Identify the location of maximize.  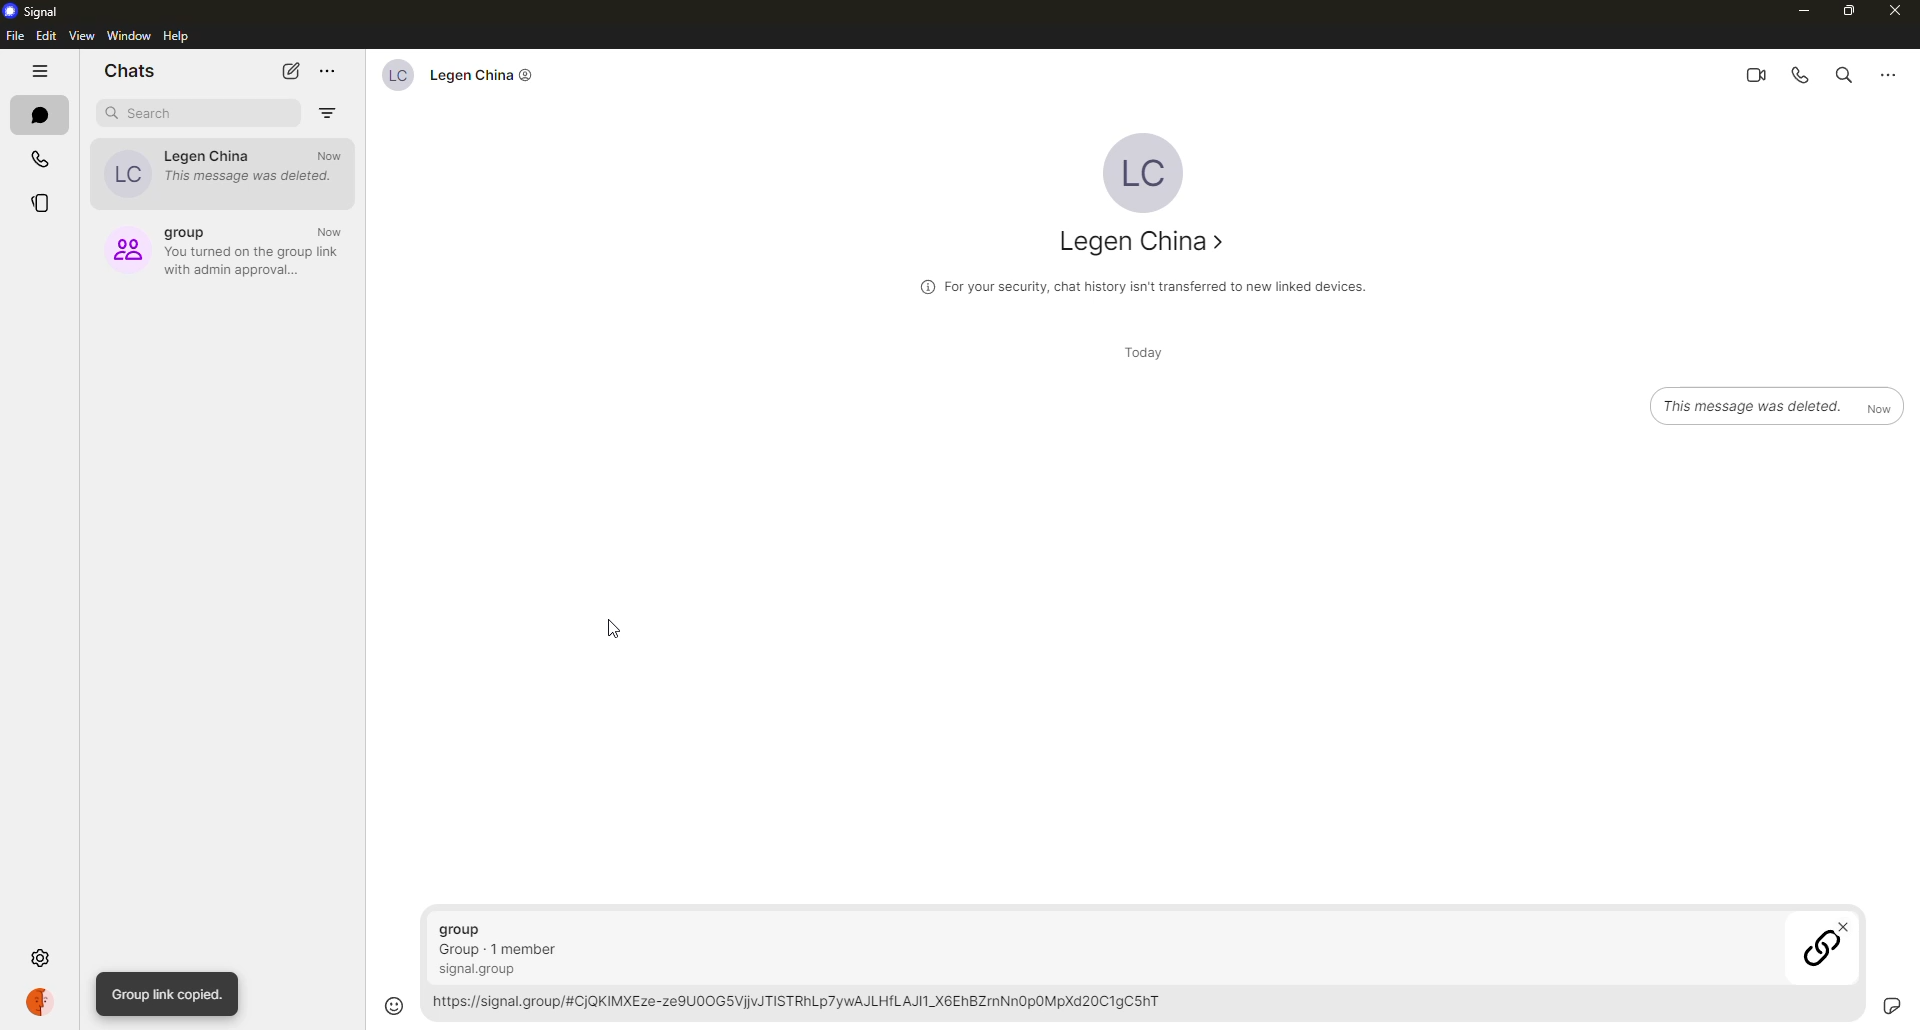
(1850, 12).